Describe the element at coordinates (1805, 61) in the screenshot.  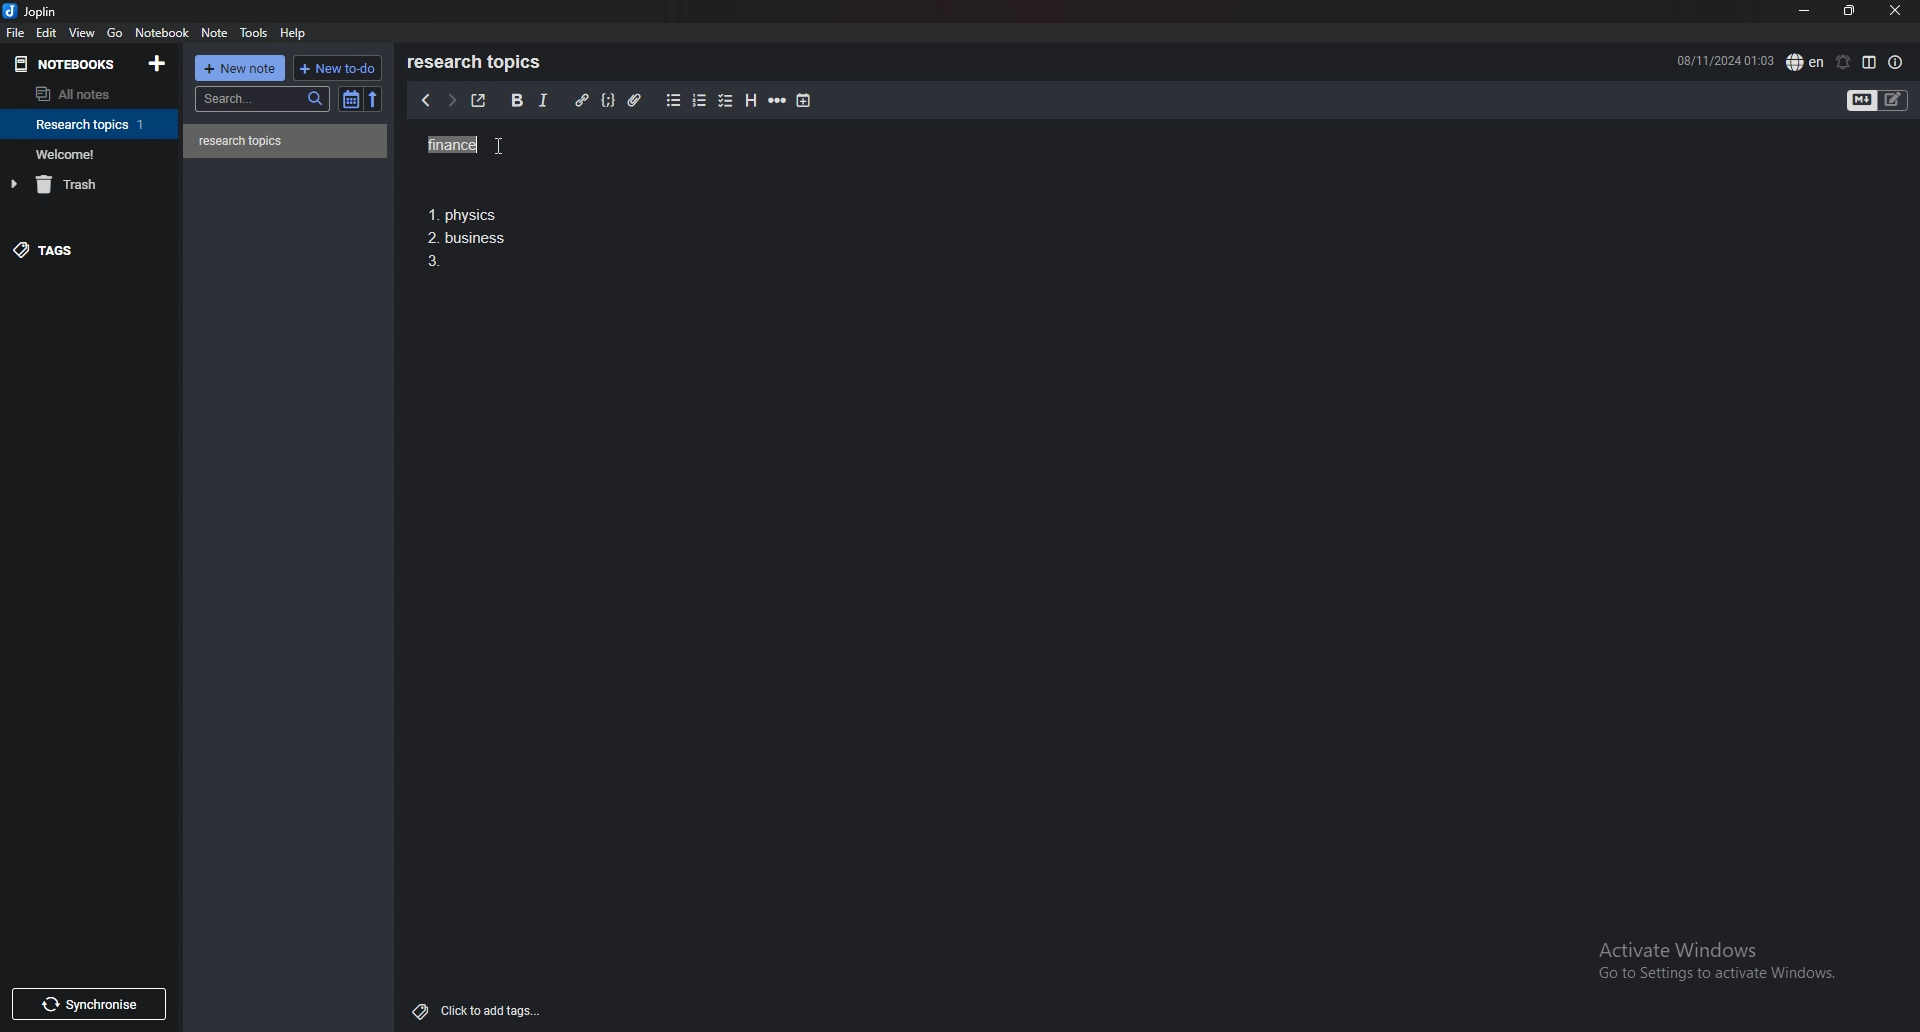
I see `spell check` at that location.